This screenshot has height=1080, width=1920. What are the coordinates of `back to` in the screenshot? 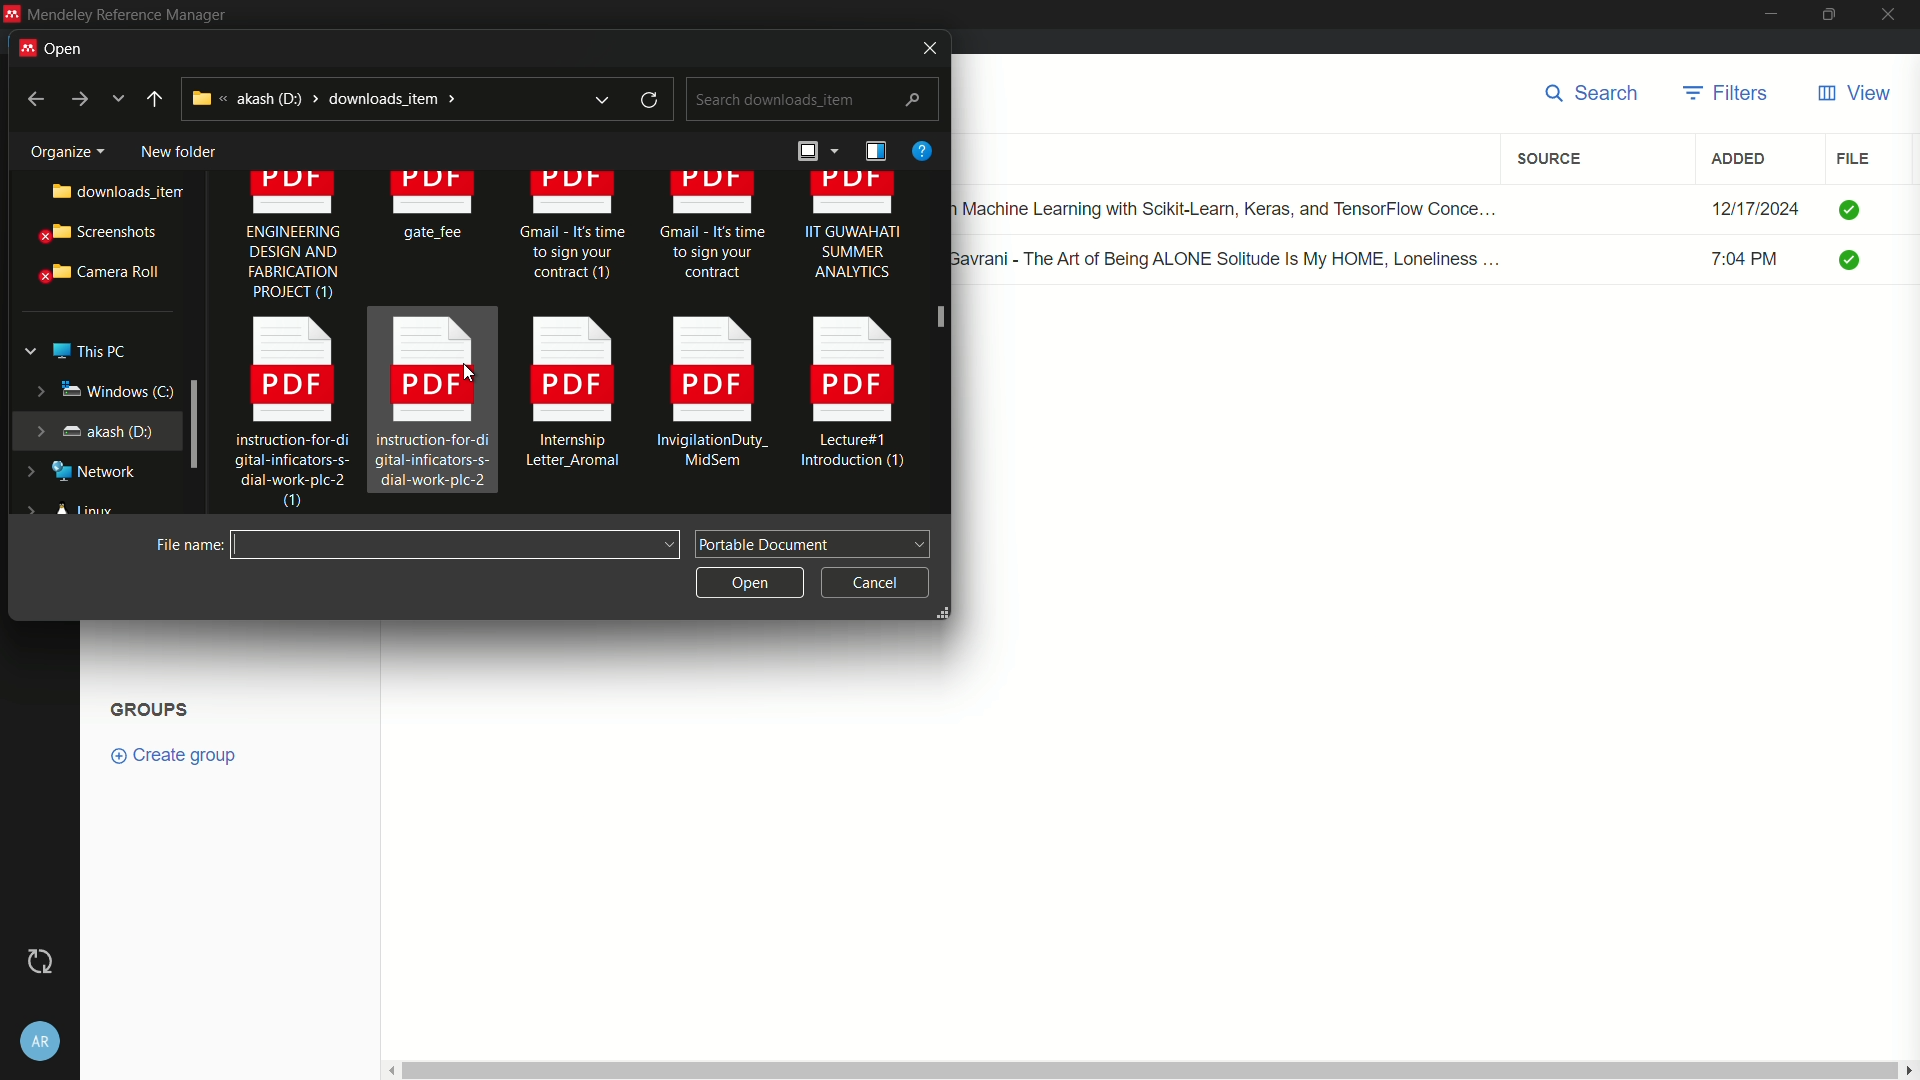 It's located at (29, 97).